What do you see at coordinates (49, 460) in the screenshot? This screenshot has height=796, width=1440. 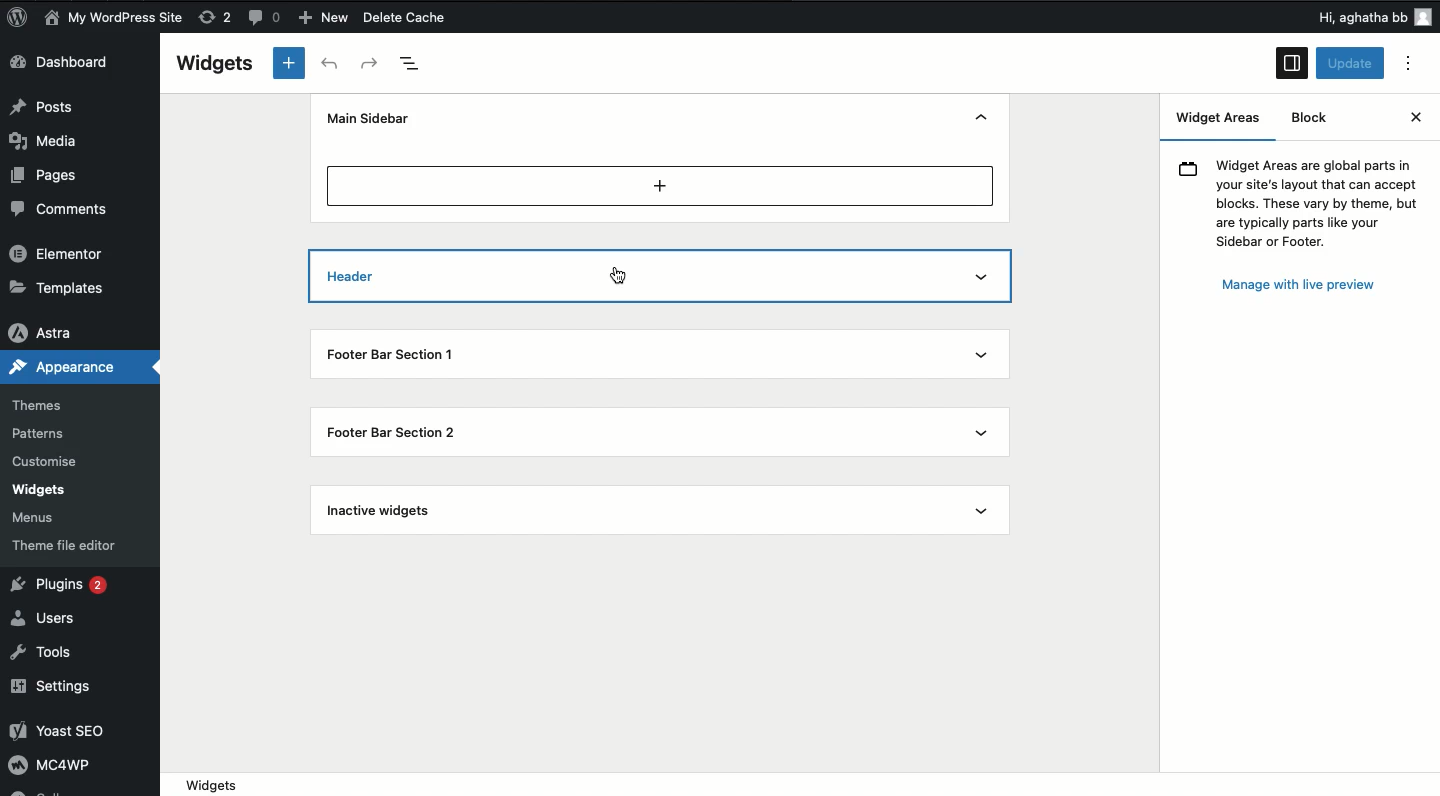 I see `Customise` at bounding box center [49, 460].